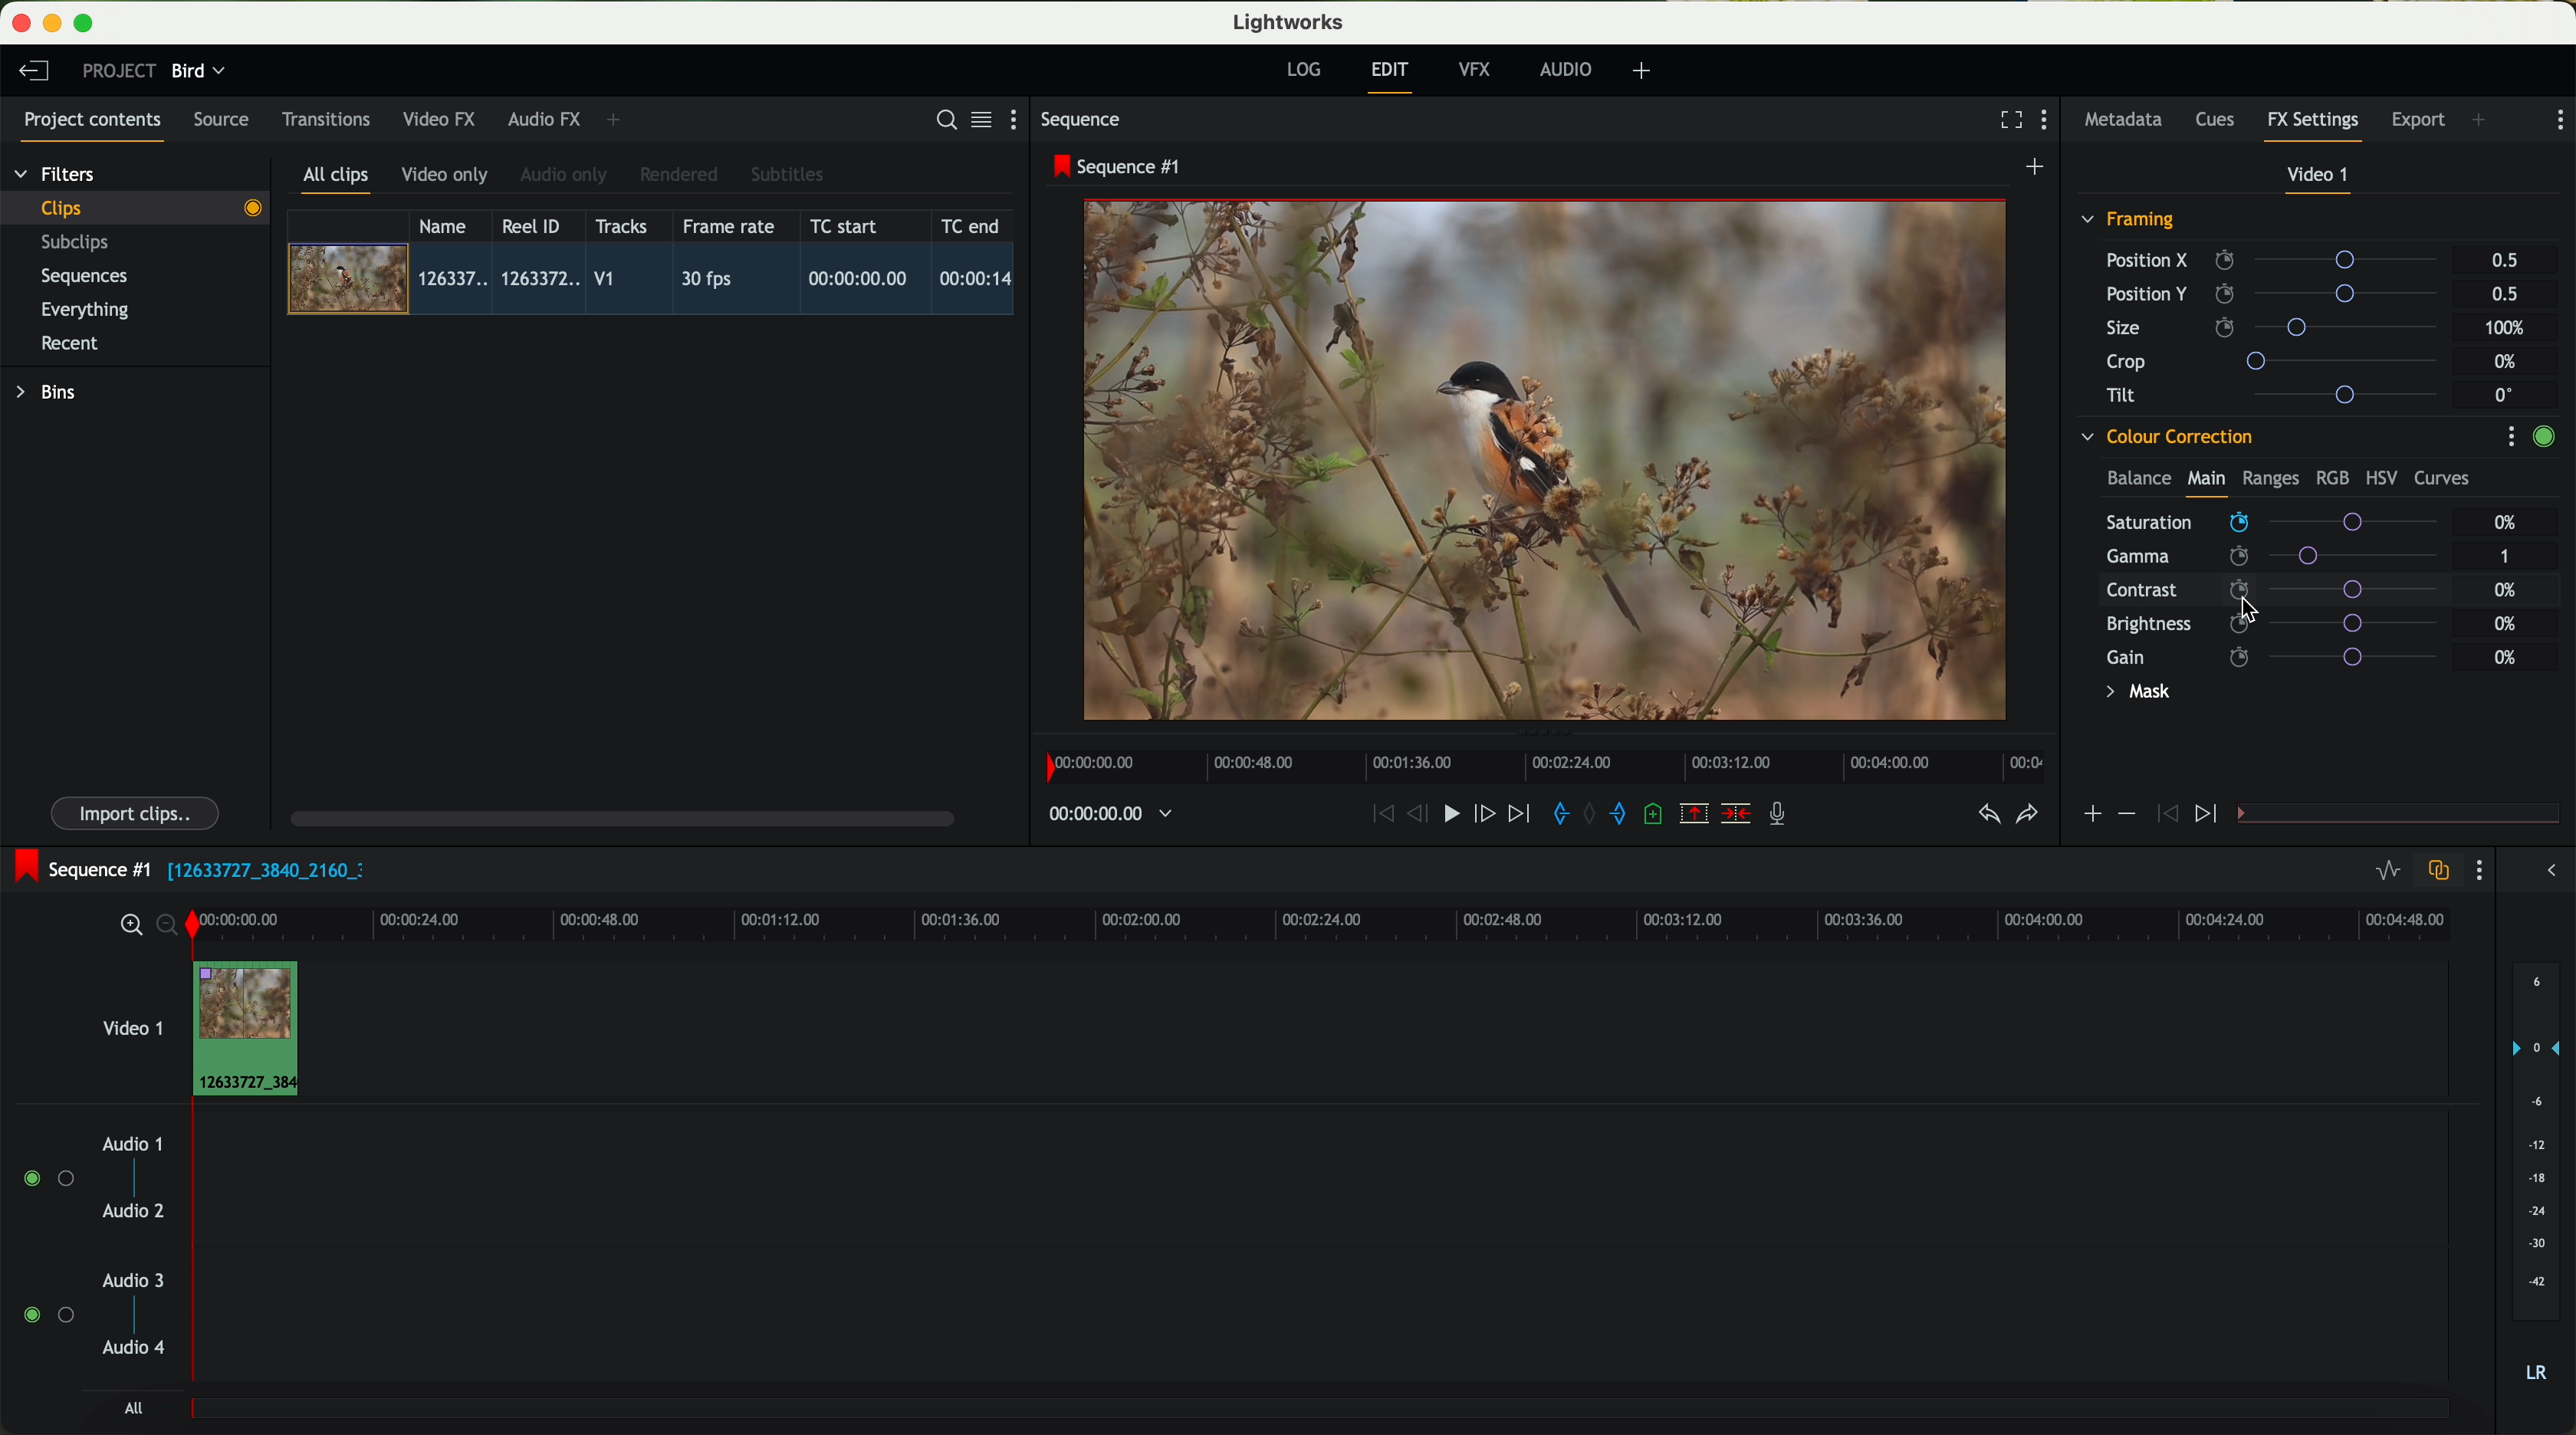  What do you see at coordinates (1987, 815) in the screenshot?
I see `undo` at bounding box center [1987, 815].